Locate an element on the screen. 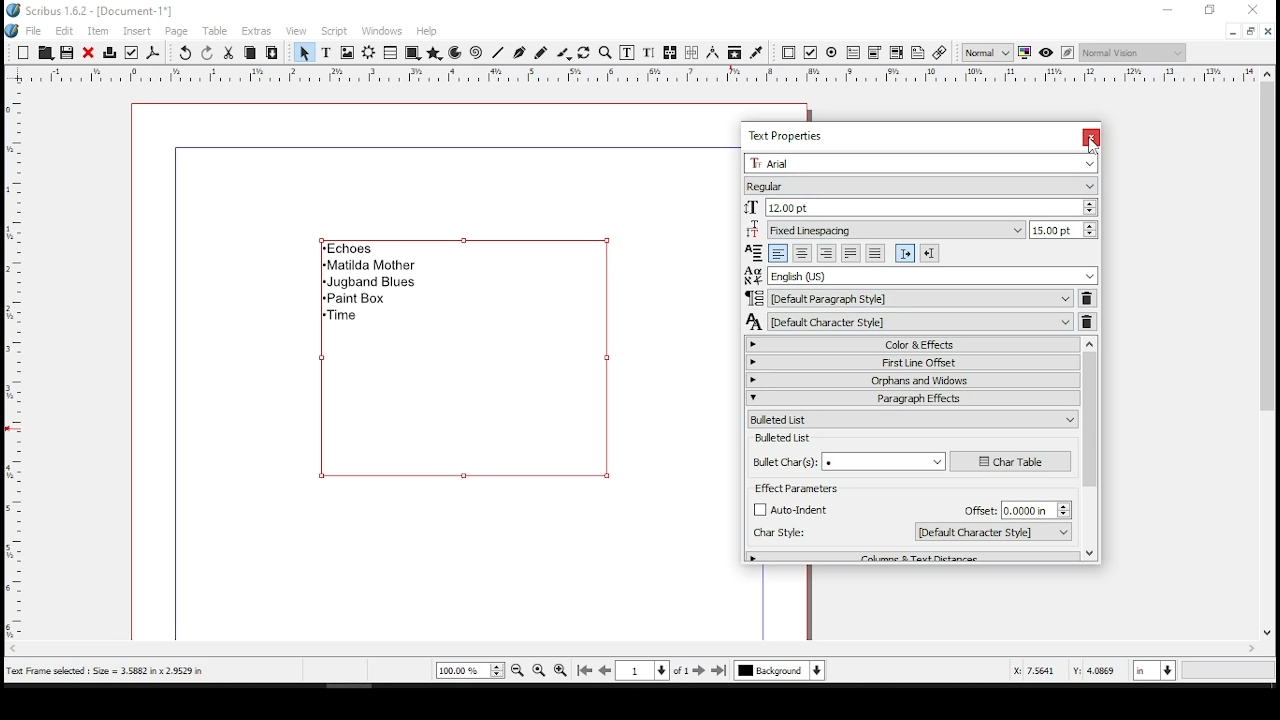 The height and width of the screenshot is (720, 1280). right to left paragraph is located at coordinates (929, 253).